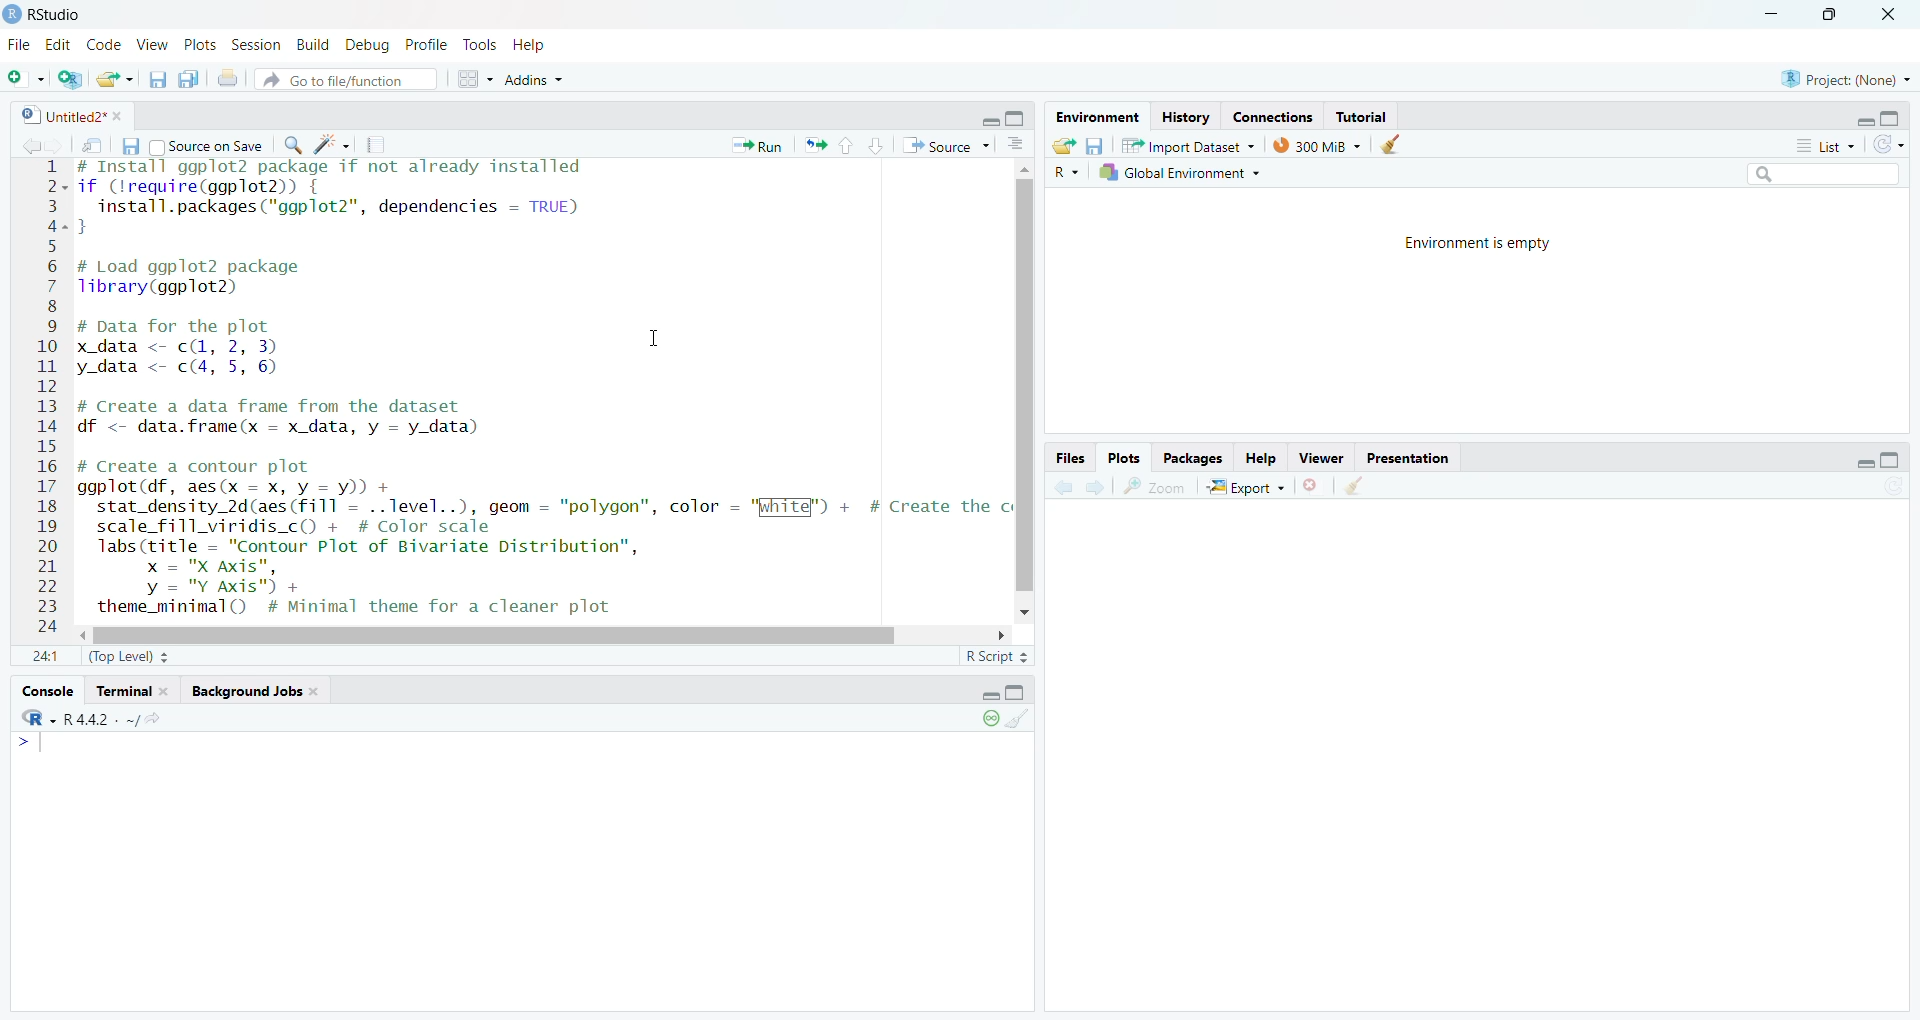  I want to click on Environment is empty, so click(1471, 243).